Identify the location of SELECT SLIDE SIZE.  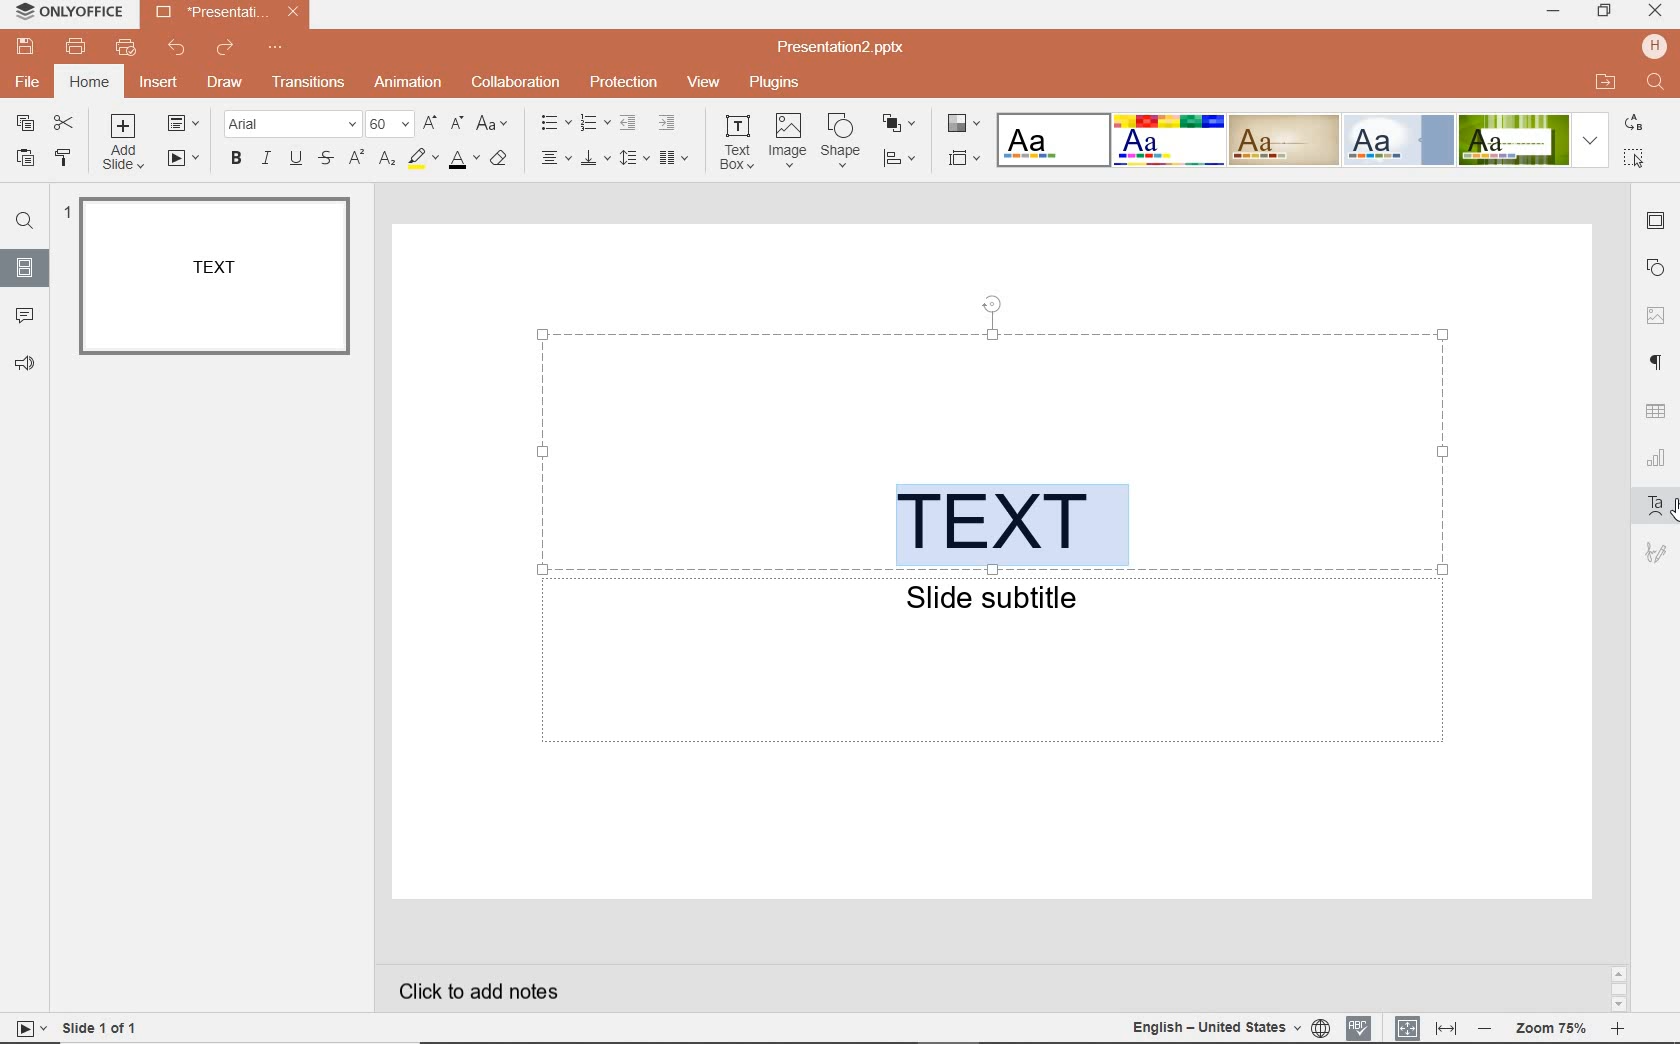
(965, 158).